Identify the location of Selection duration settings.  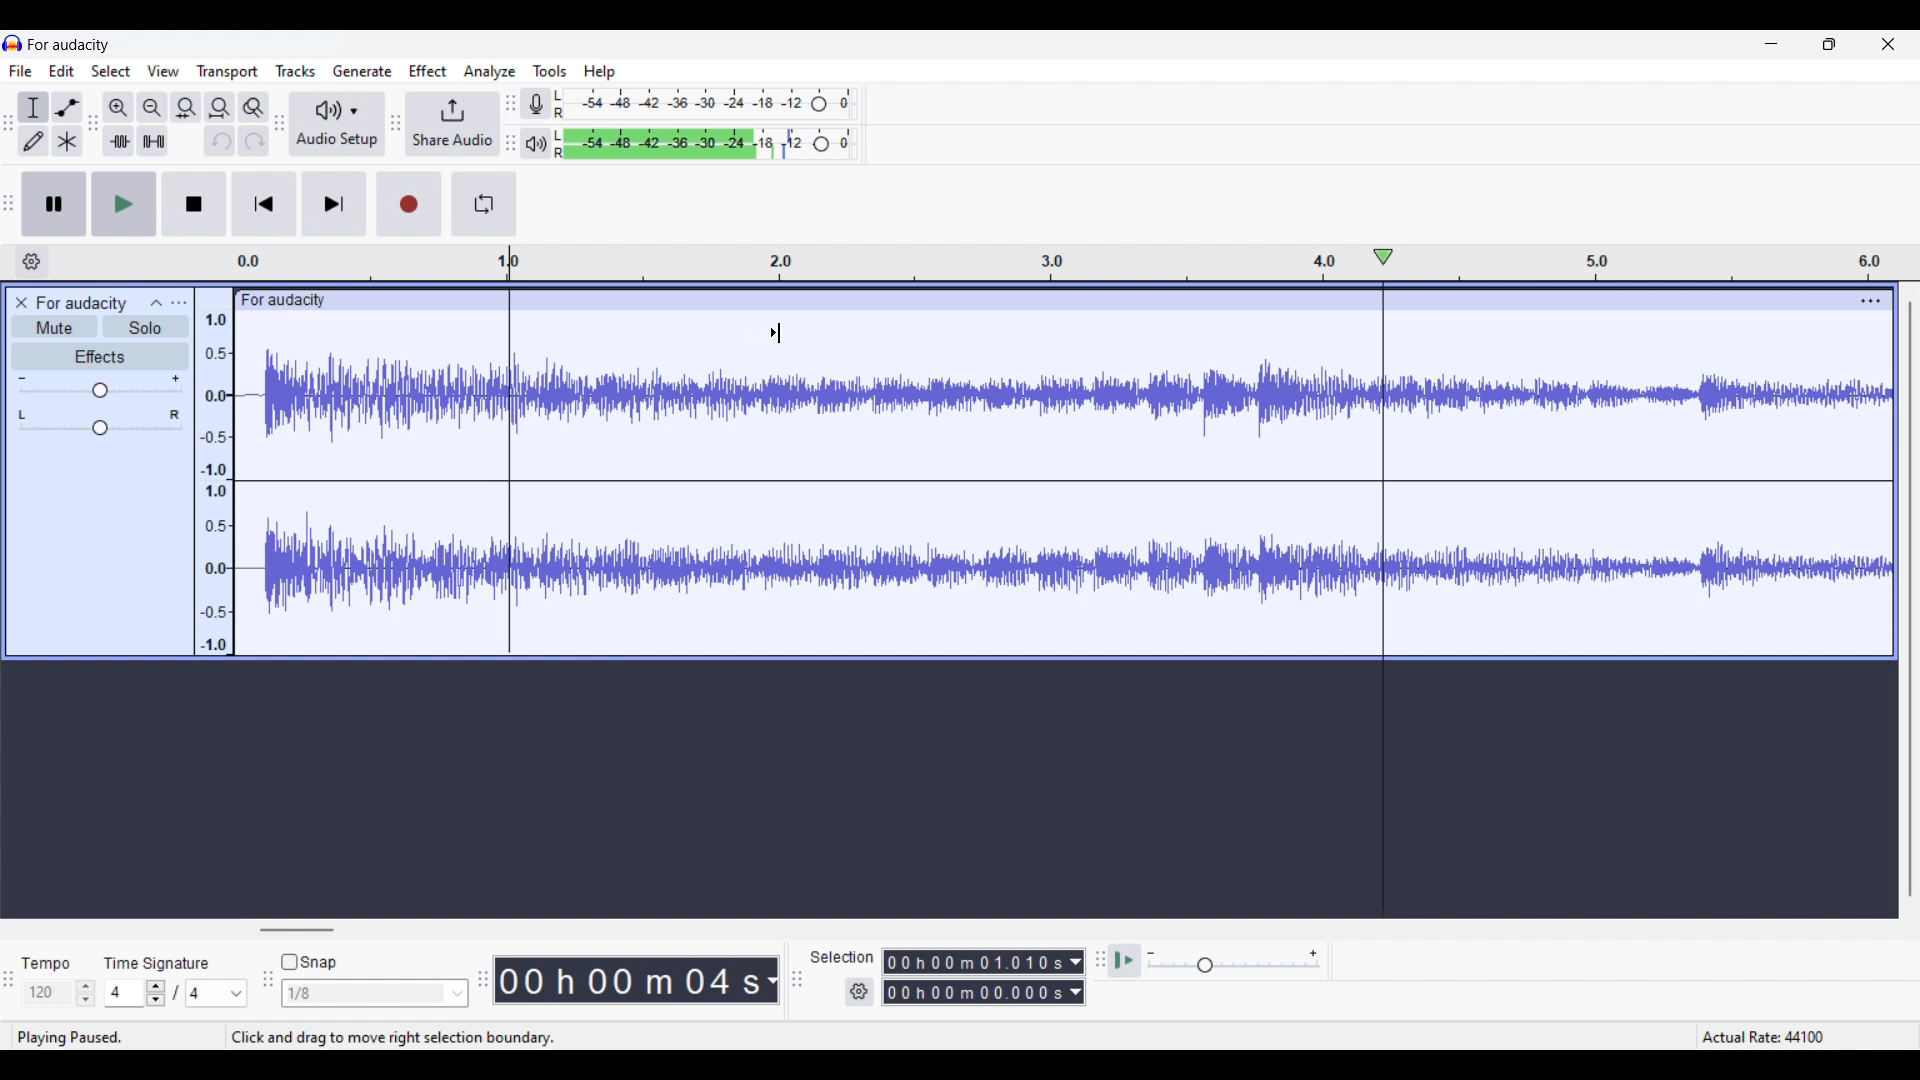
(858, 992).